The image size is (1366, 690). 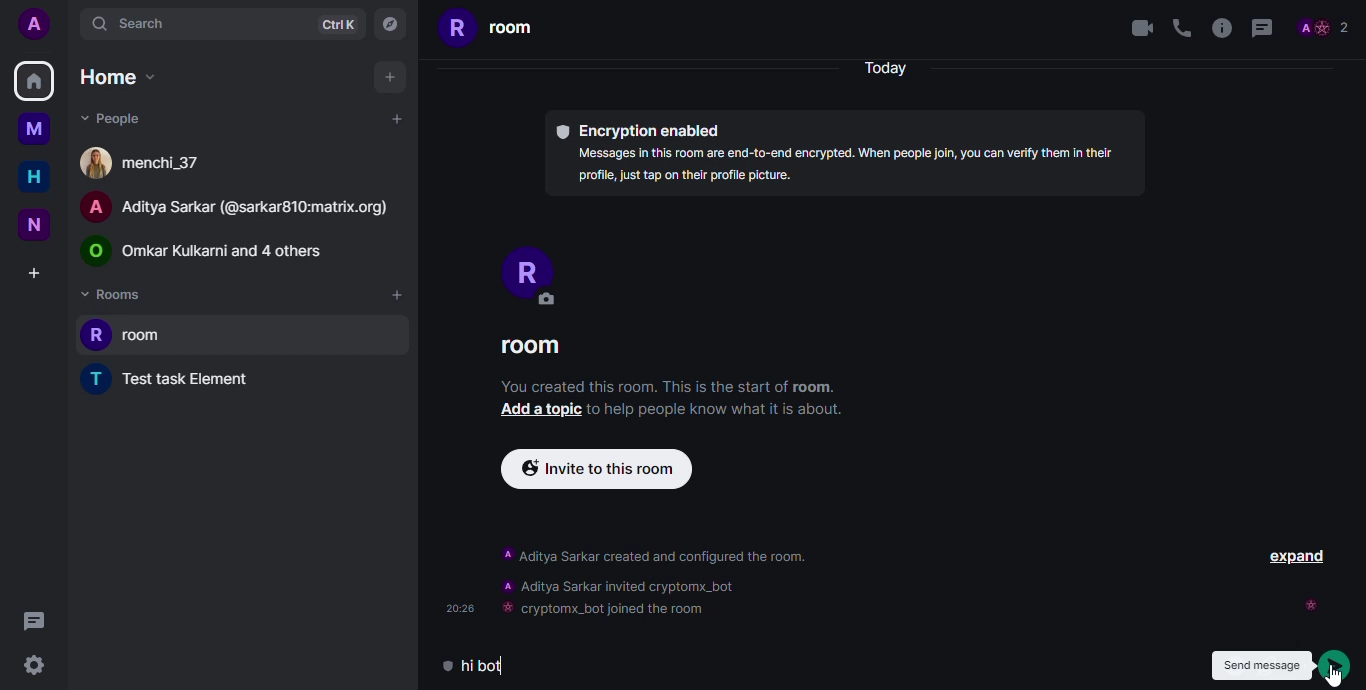 I want to click on 20:28, so click(x=459, y=608).